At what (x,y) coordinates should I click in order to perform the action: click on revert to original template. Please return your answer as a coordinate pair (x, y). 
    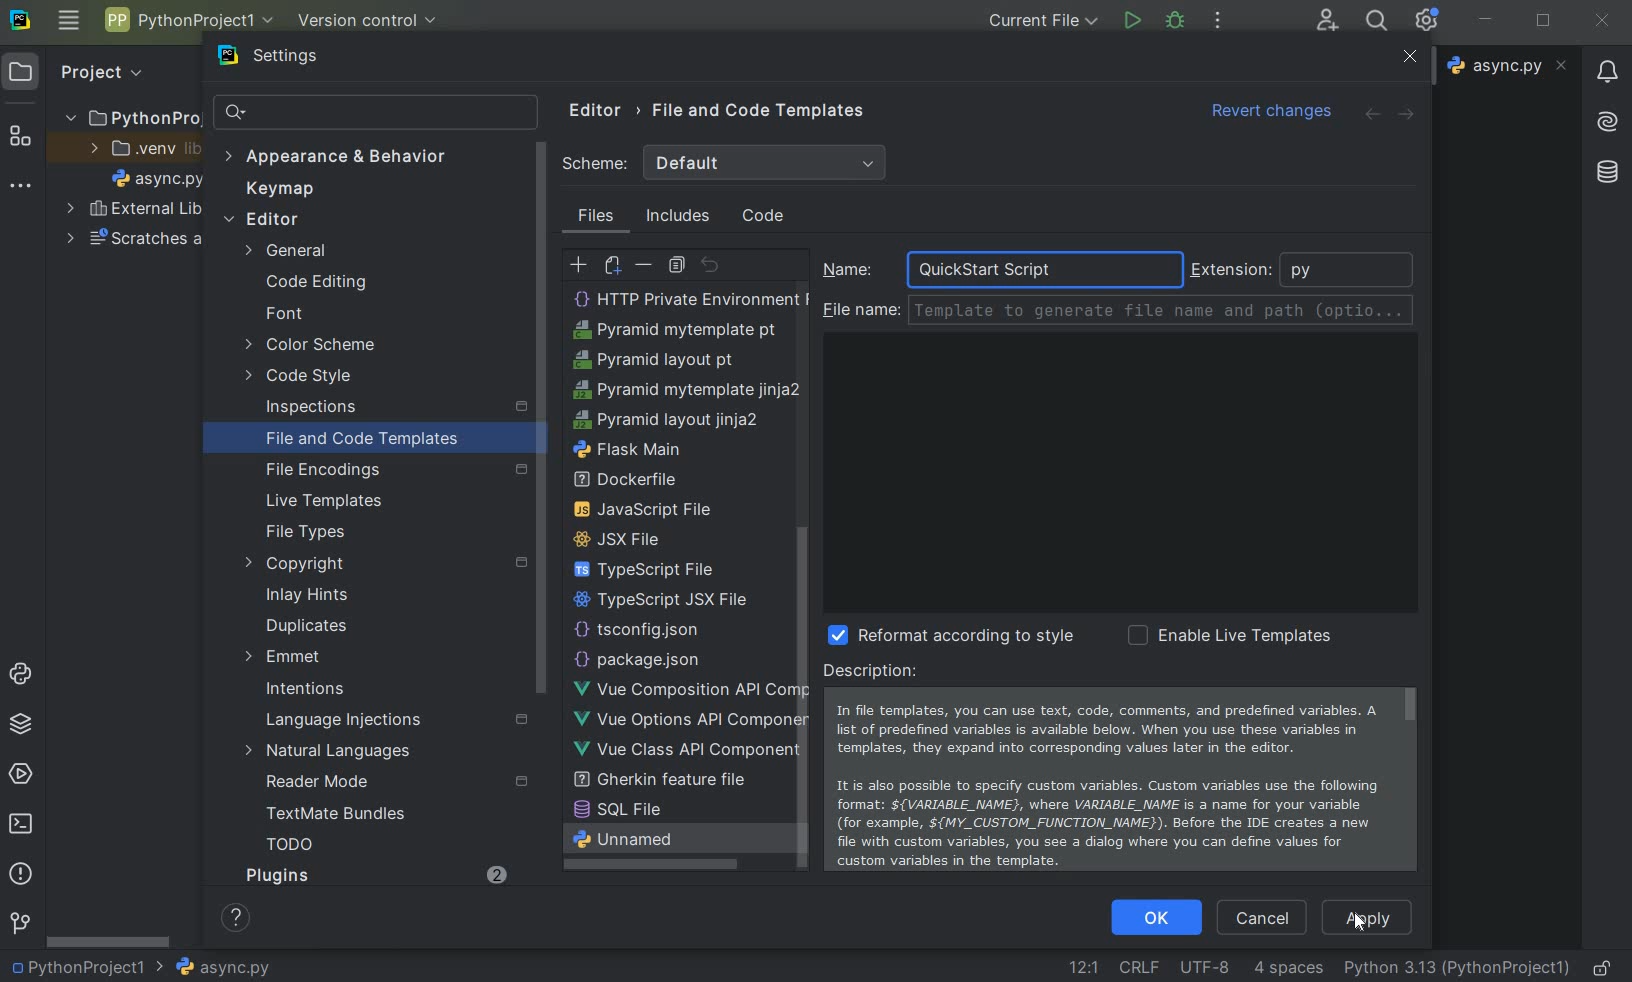
    Looking at the image, I should click on (712, 265).